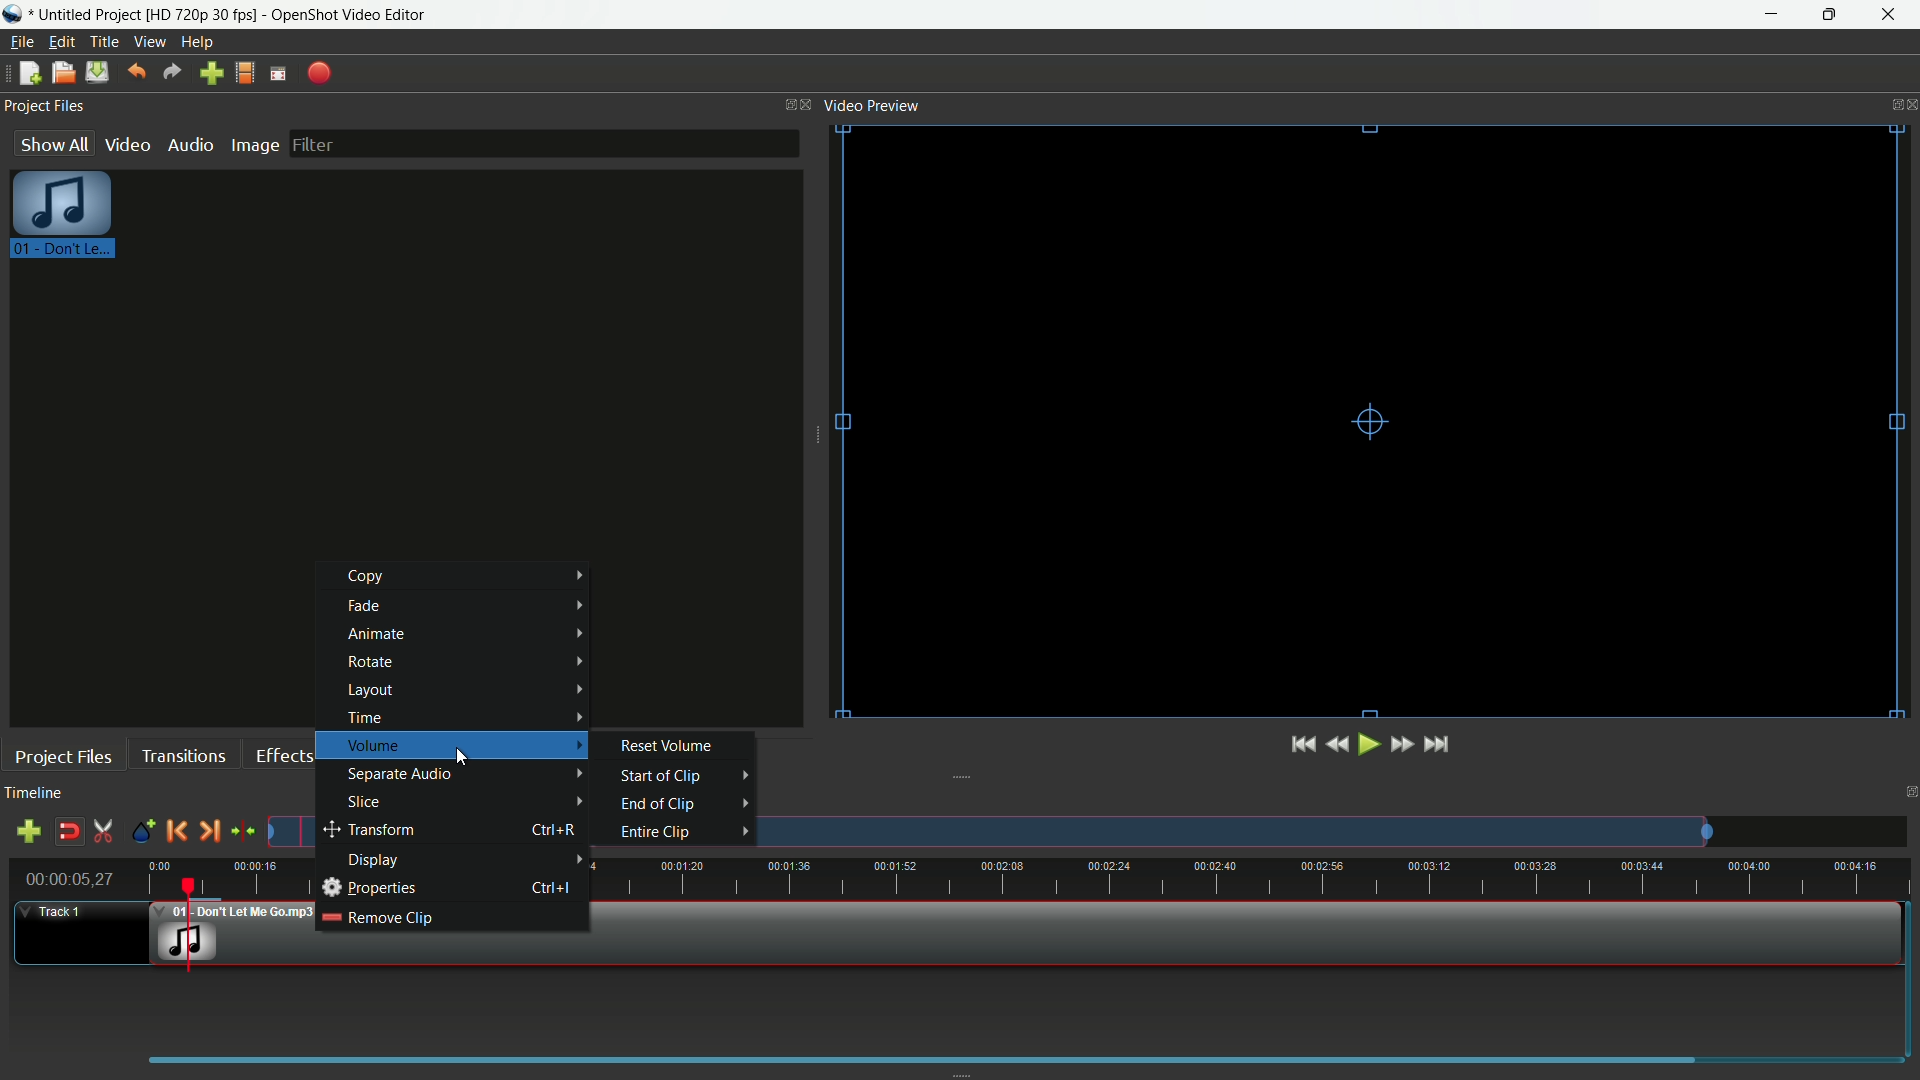 The image size is (1920, 1080). Describe the element at coordinates (105, 41) in the screenshot. I see `title menu` at that location.